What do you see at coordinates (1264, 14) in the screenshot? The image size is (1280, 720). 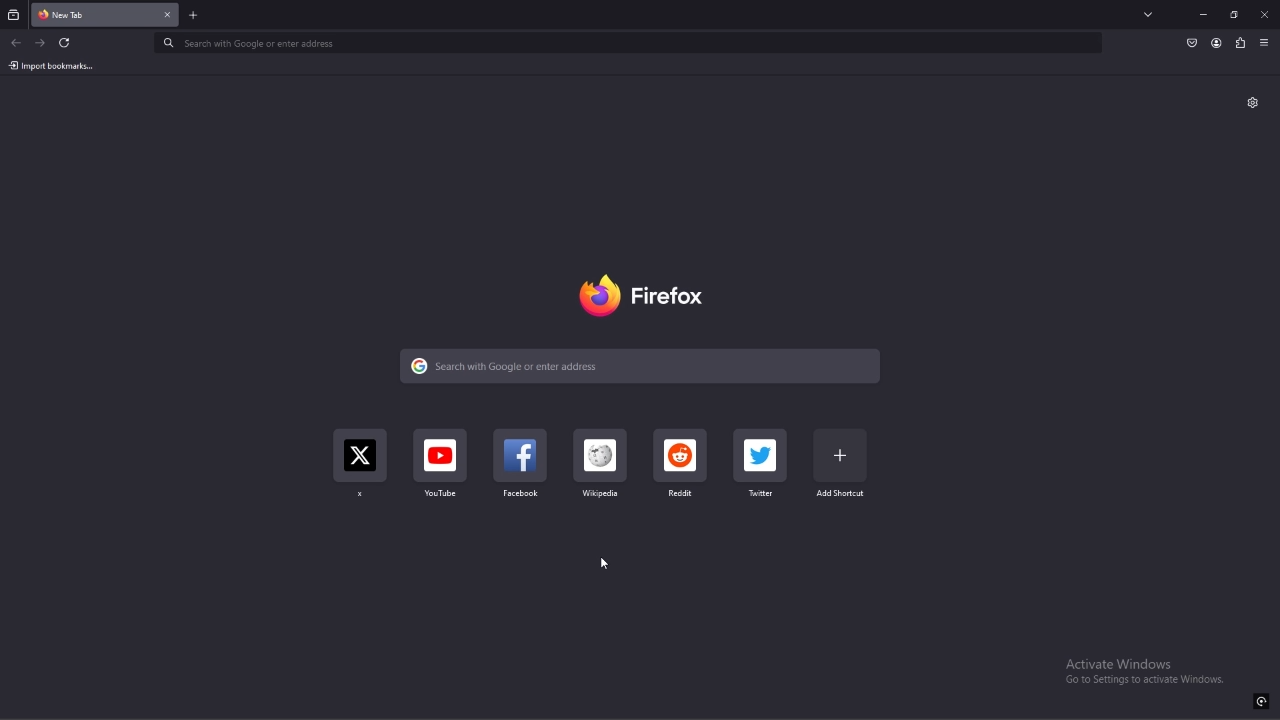 I see `close` at bounding box center [1264, 14].